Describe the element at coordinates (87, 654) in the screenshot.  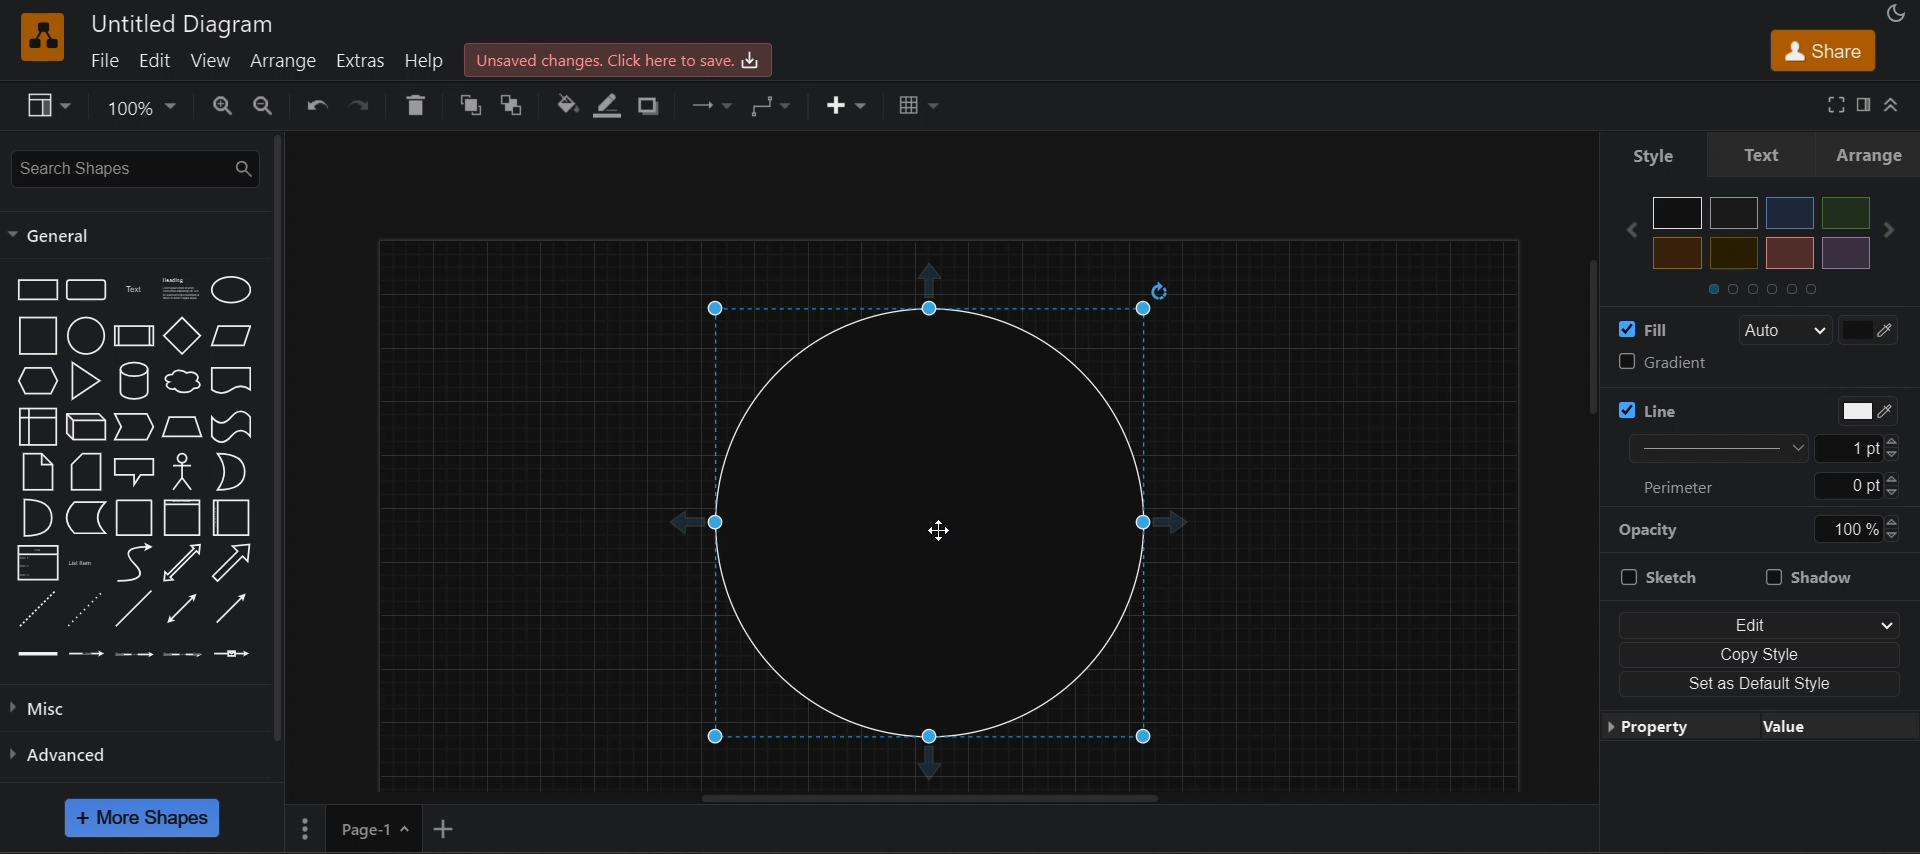
I see `Connector 2` at that location.